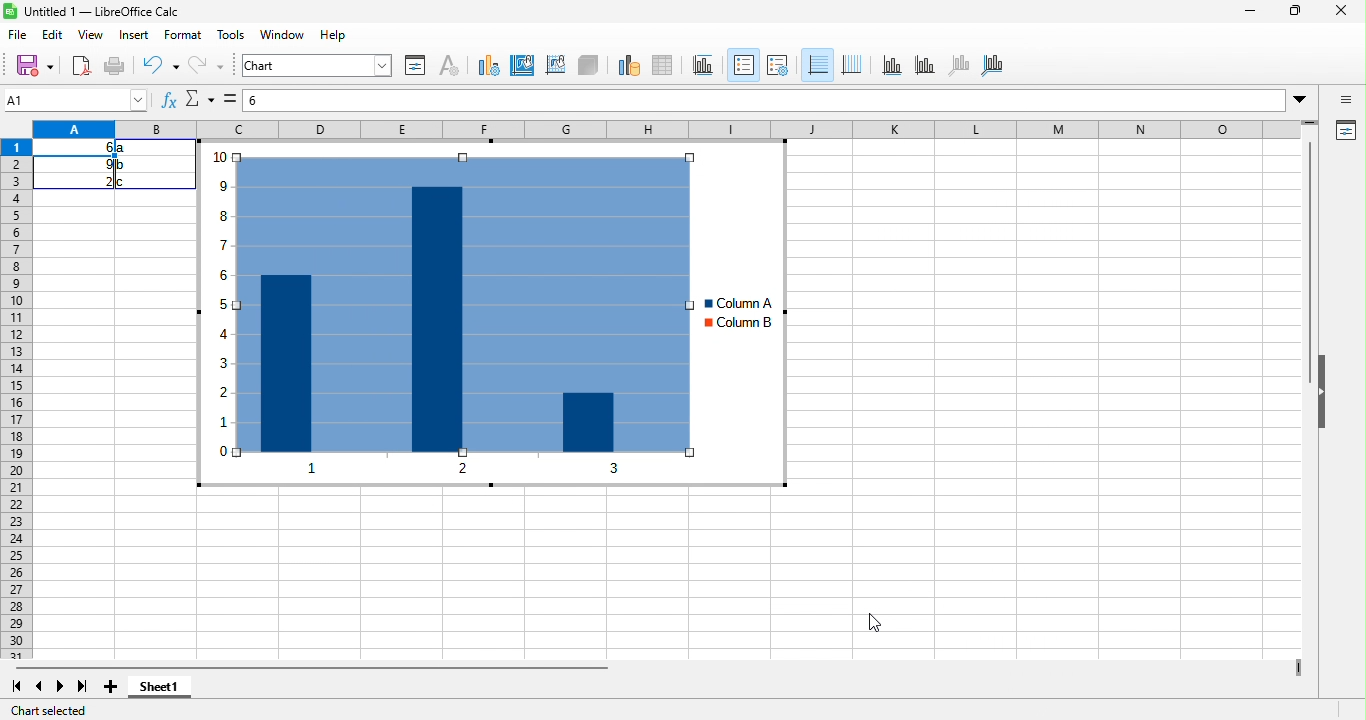  What do you see at coordinates (85, 688) in the screenshot?
I see `last` at bounding box center [85, 688].